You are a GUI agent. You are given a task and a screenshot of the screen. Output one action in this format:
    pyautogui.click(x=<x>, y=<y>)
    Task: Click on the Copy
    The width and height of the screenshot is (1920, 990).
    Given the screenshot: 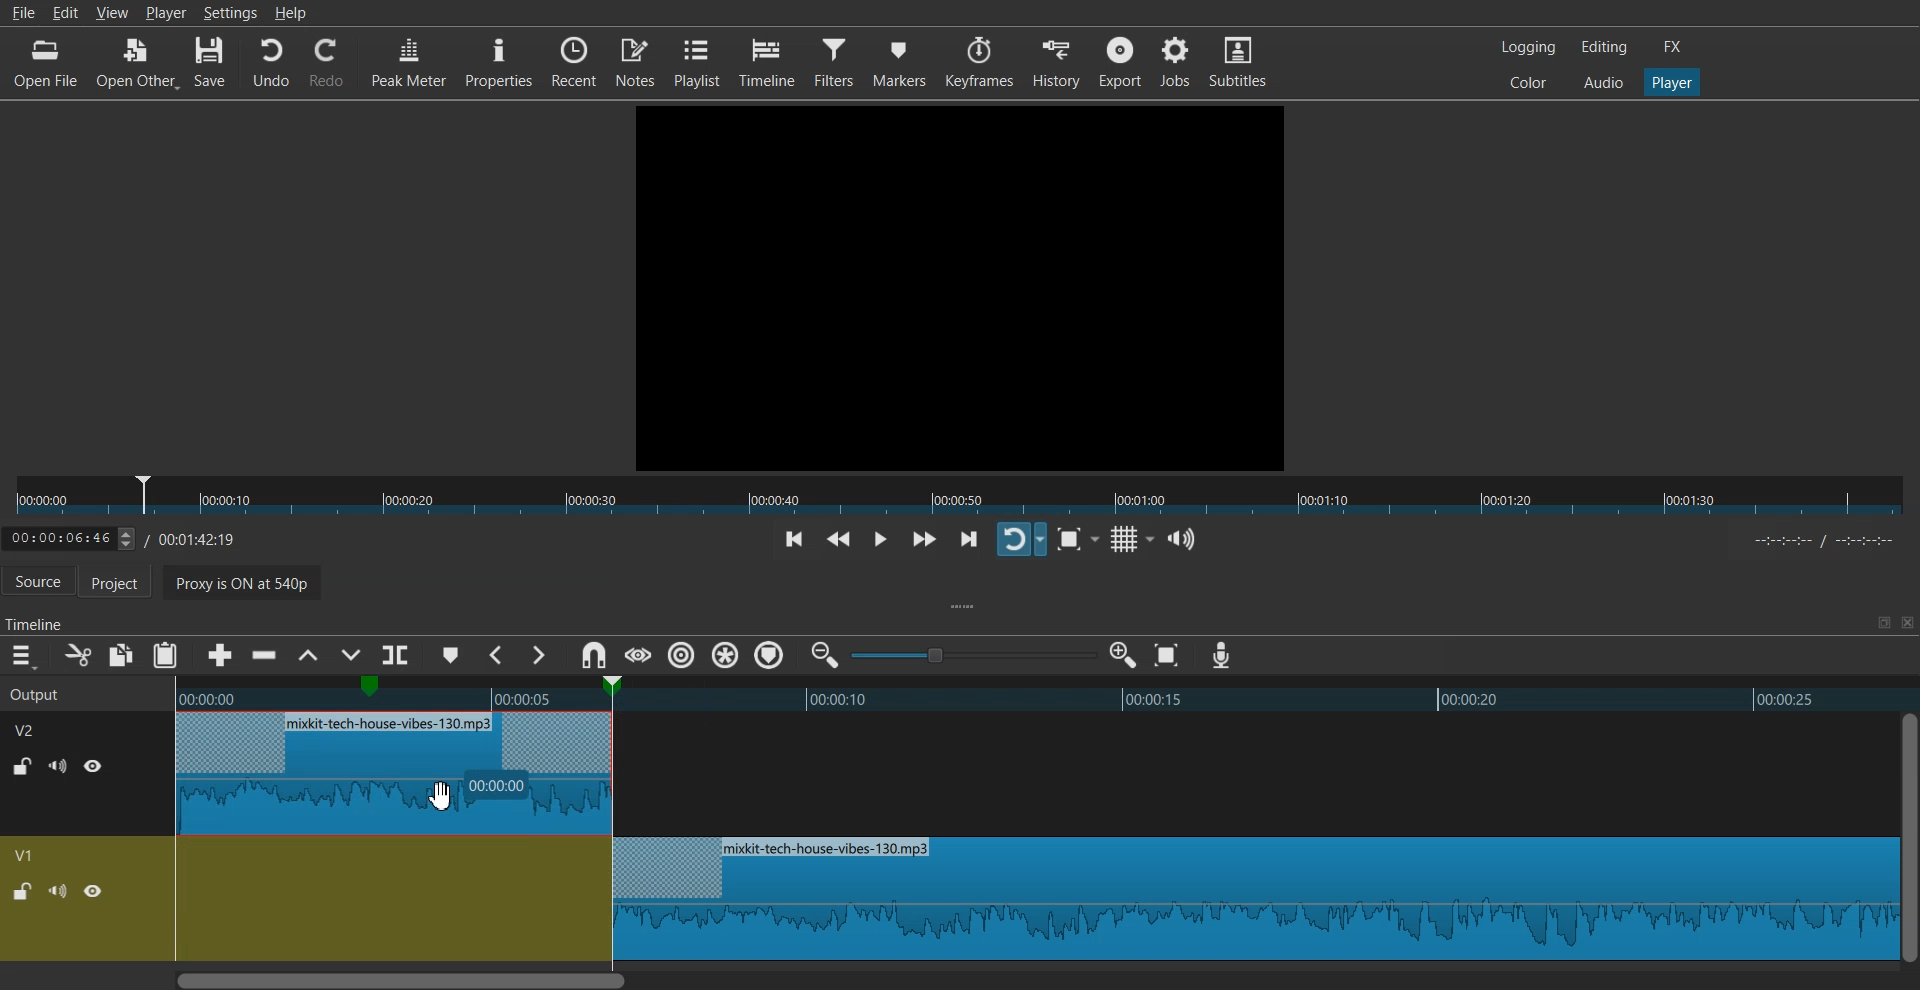 What is the action you would take?
    pyautogui.click(x=122, y=655)
    